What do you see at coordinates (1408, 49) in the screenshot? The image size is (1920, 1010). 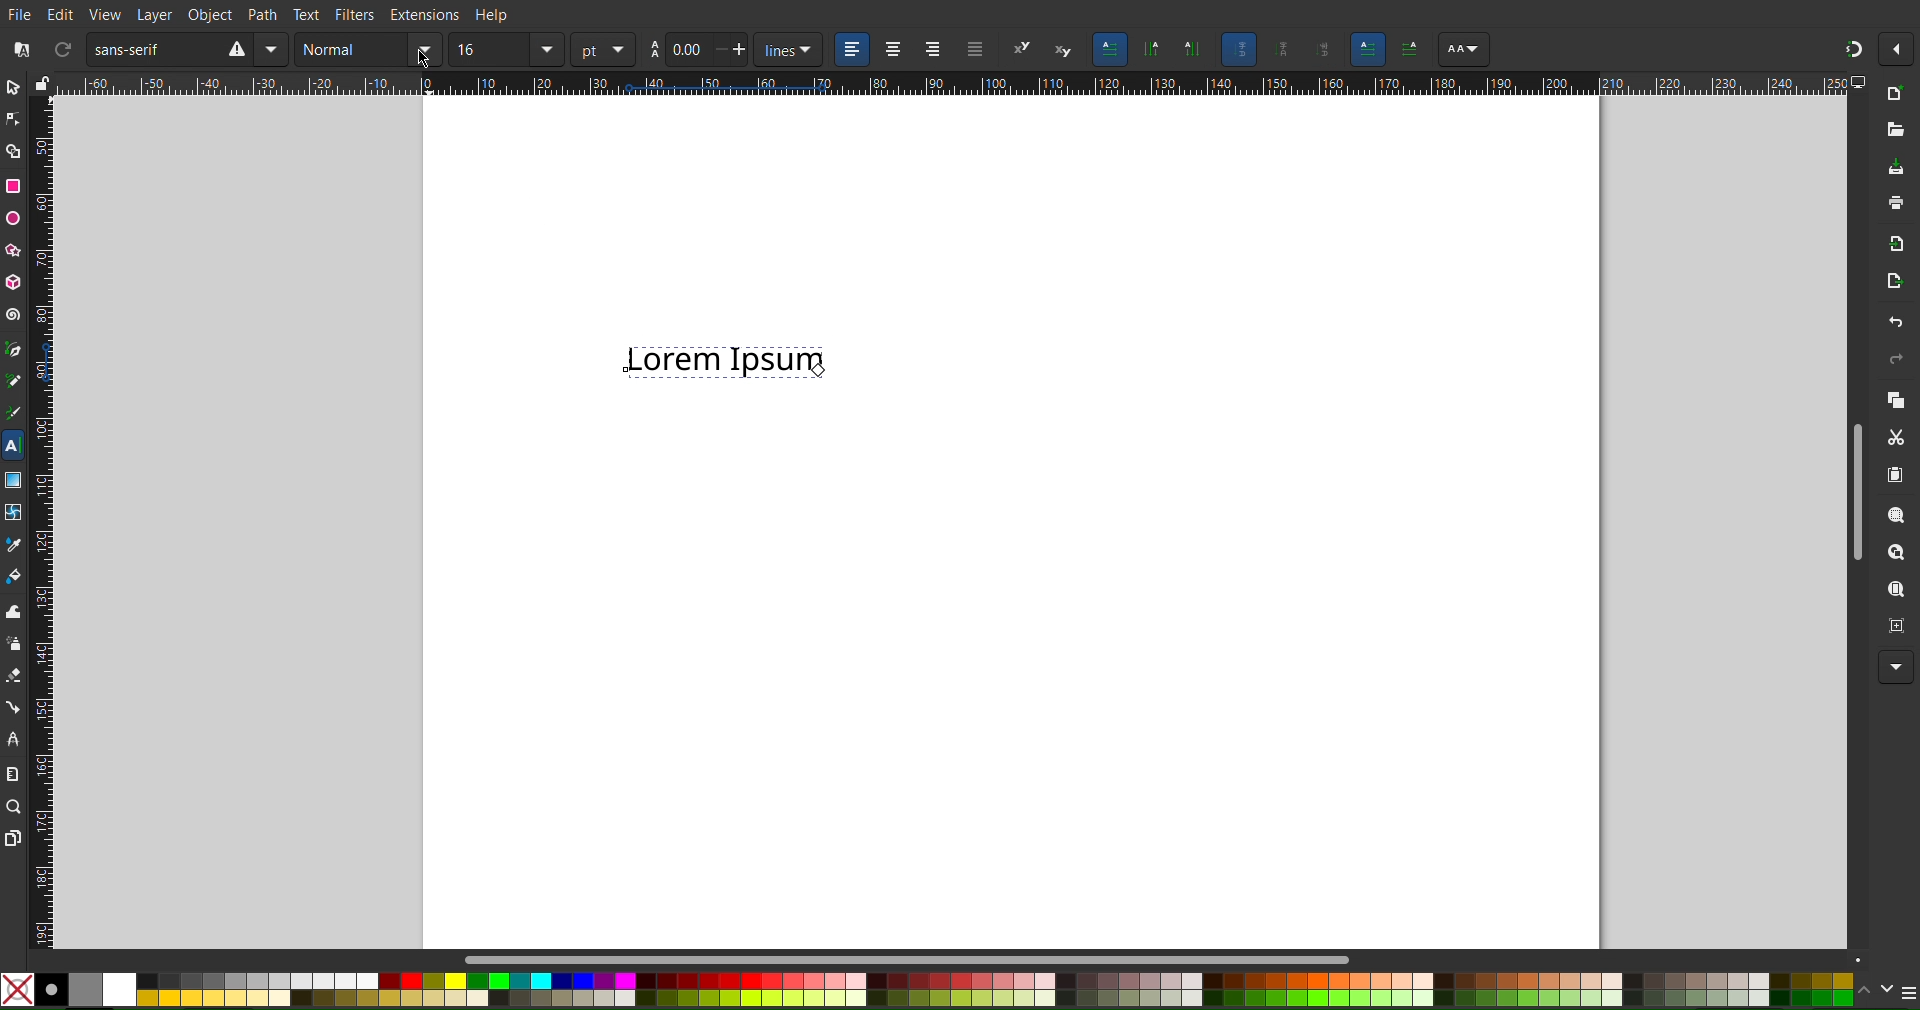 I see `AA` at bounding box center [1408, 49].